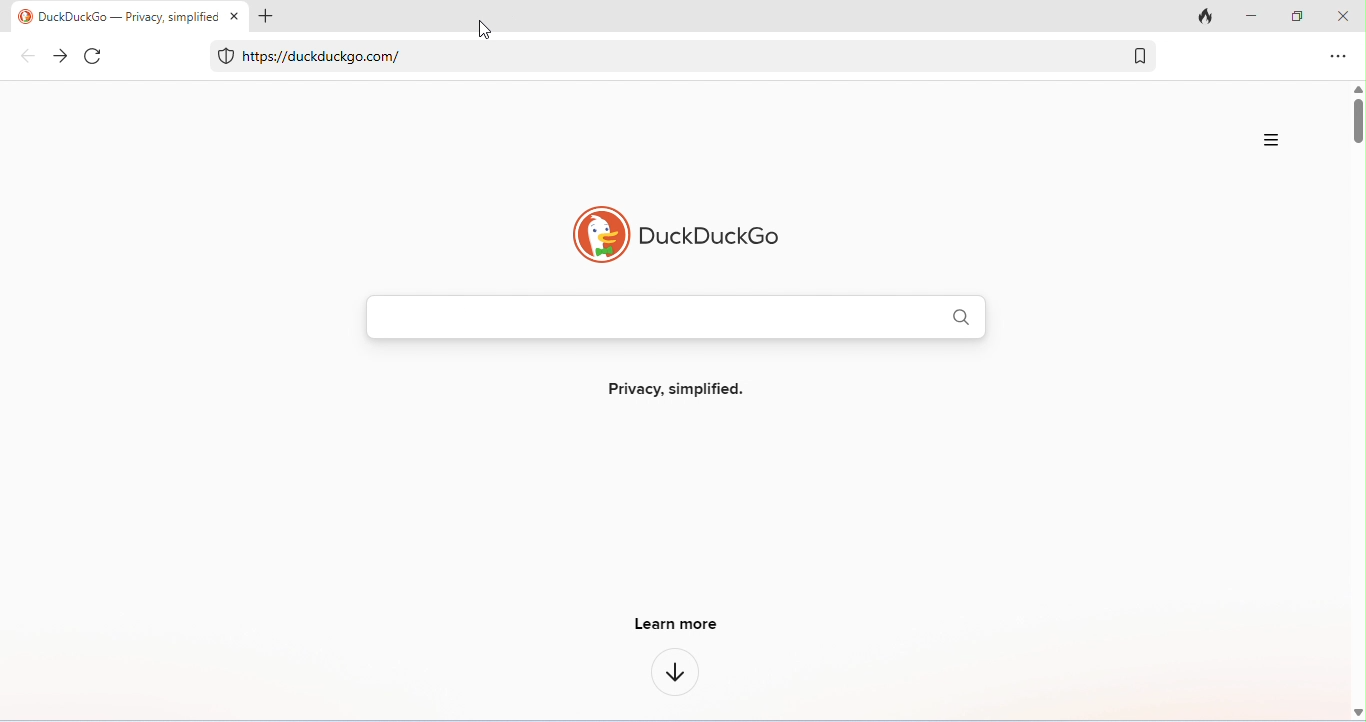 The image size is (1366, 722). Describe the element at coordinates (225, 56) in the screenshot. I see `duckduckgo protection` at that location.